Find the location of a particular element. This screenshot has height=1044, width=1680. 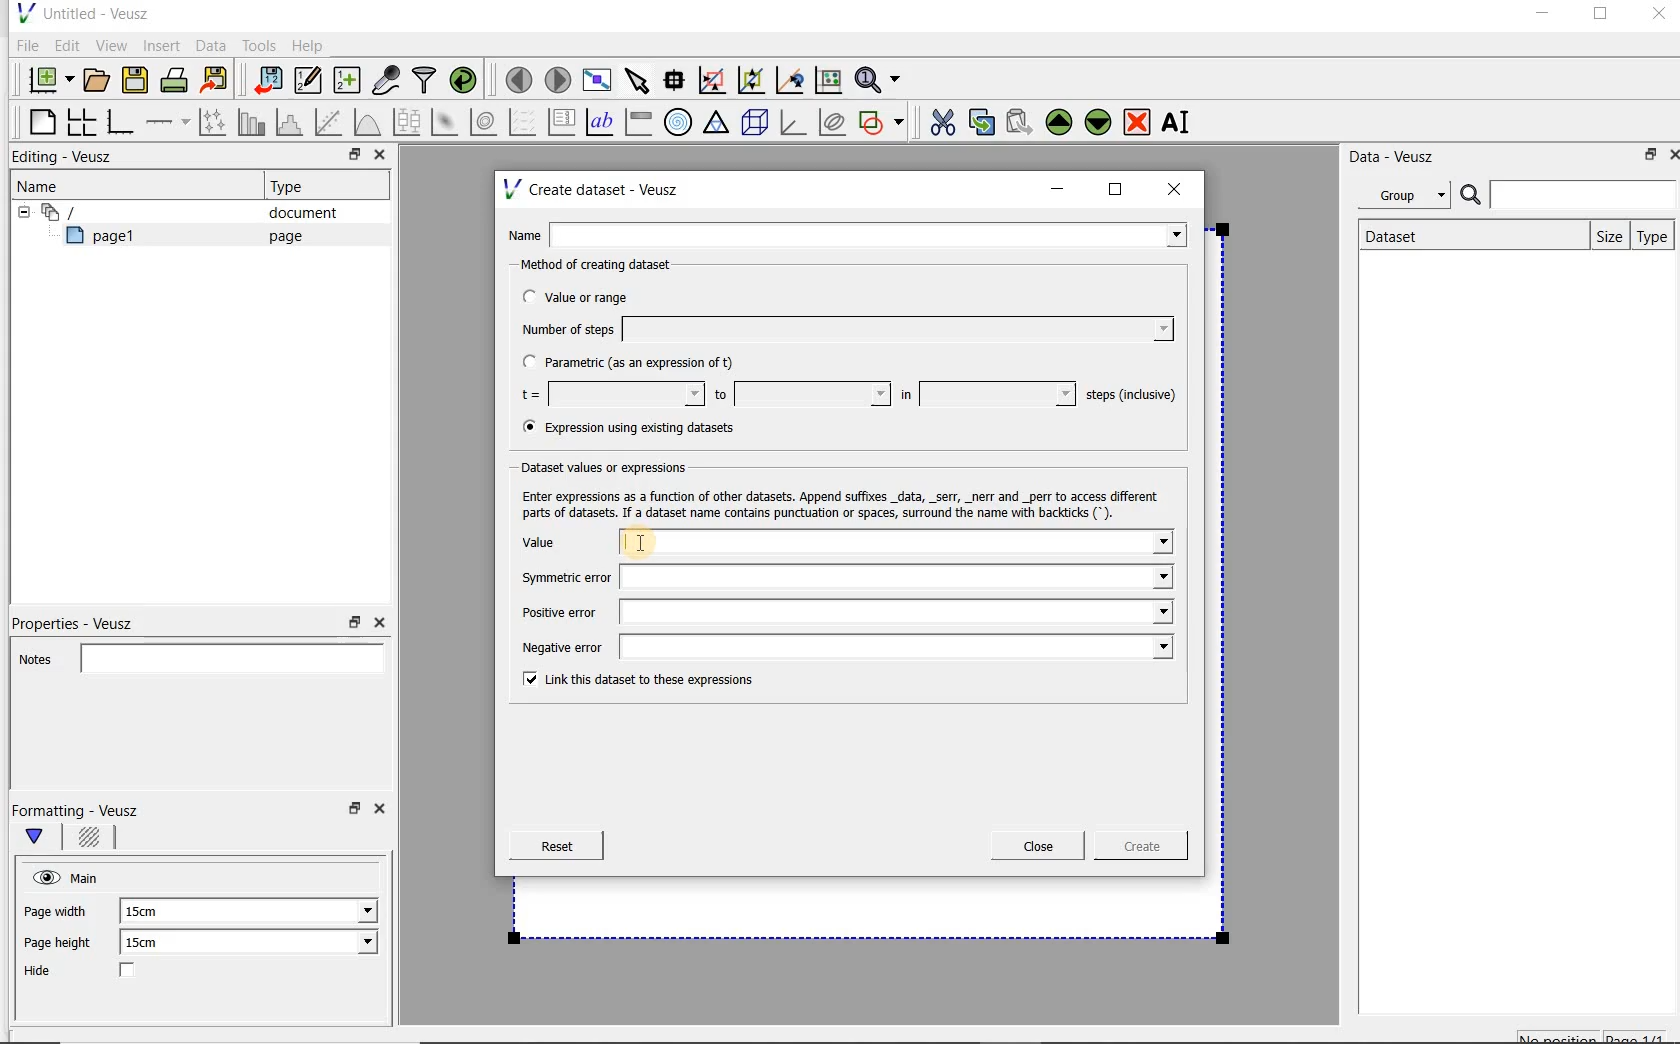

Zoom functions menu is located at coordinates (879, 75).